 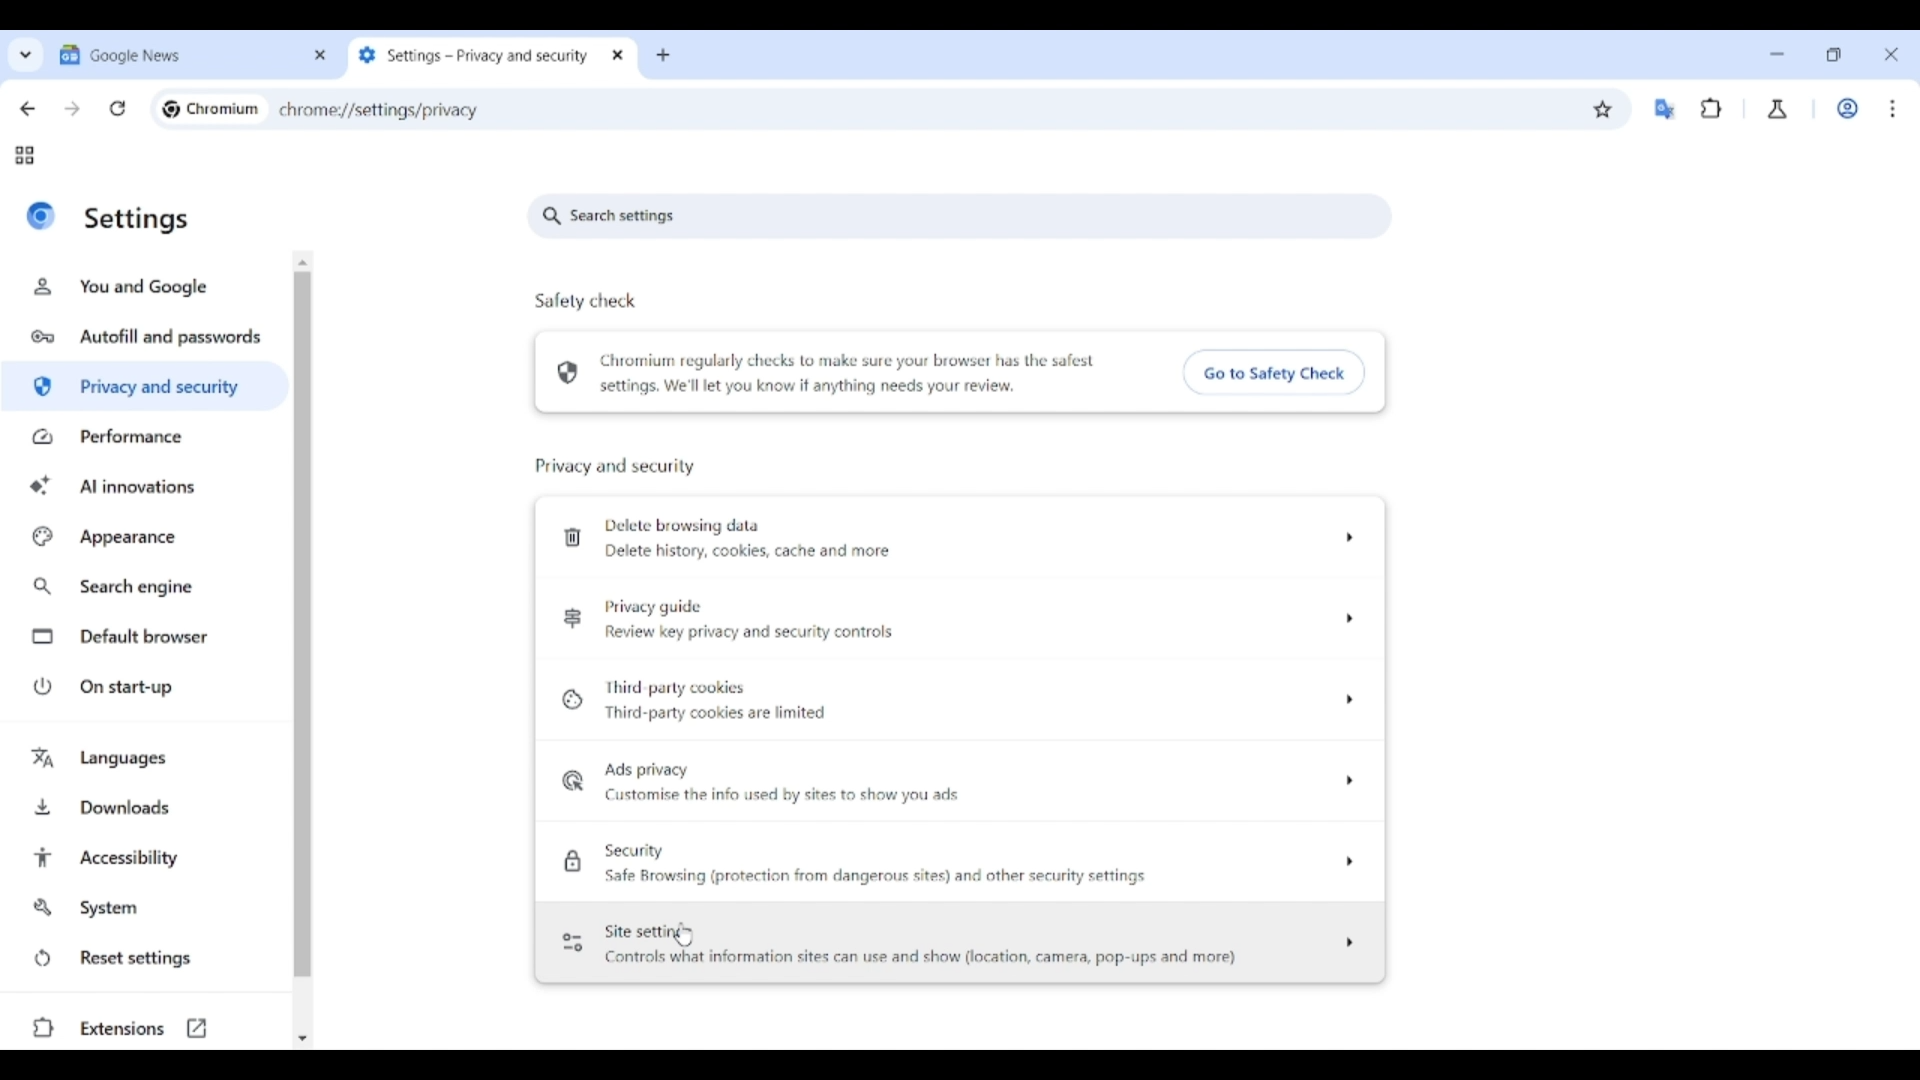 I want to click on Customize and control Chromium, so click(x=1892, y=108).